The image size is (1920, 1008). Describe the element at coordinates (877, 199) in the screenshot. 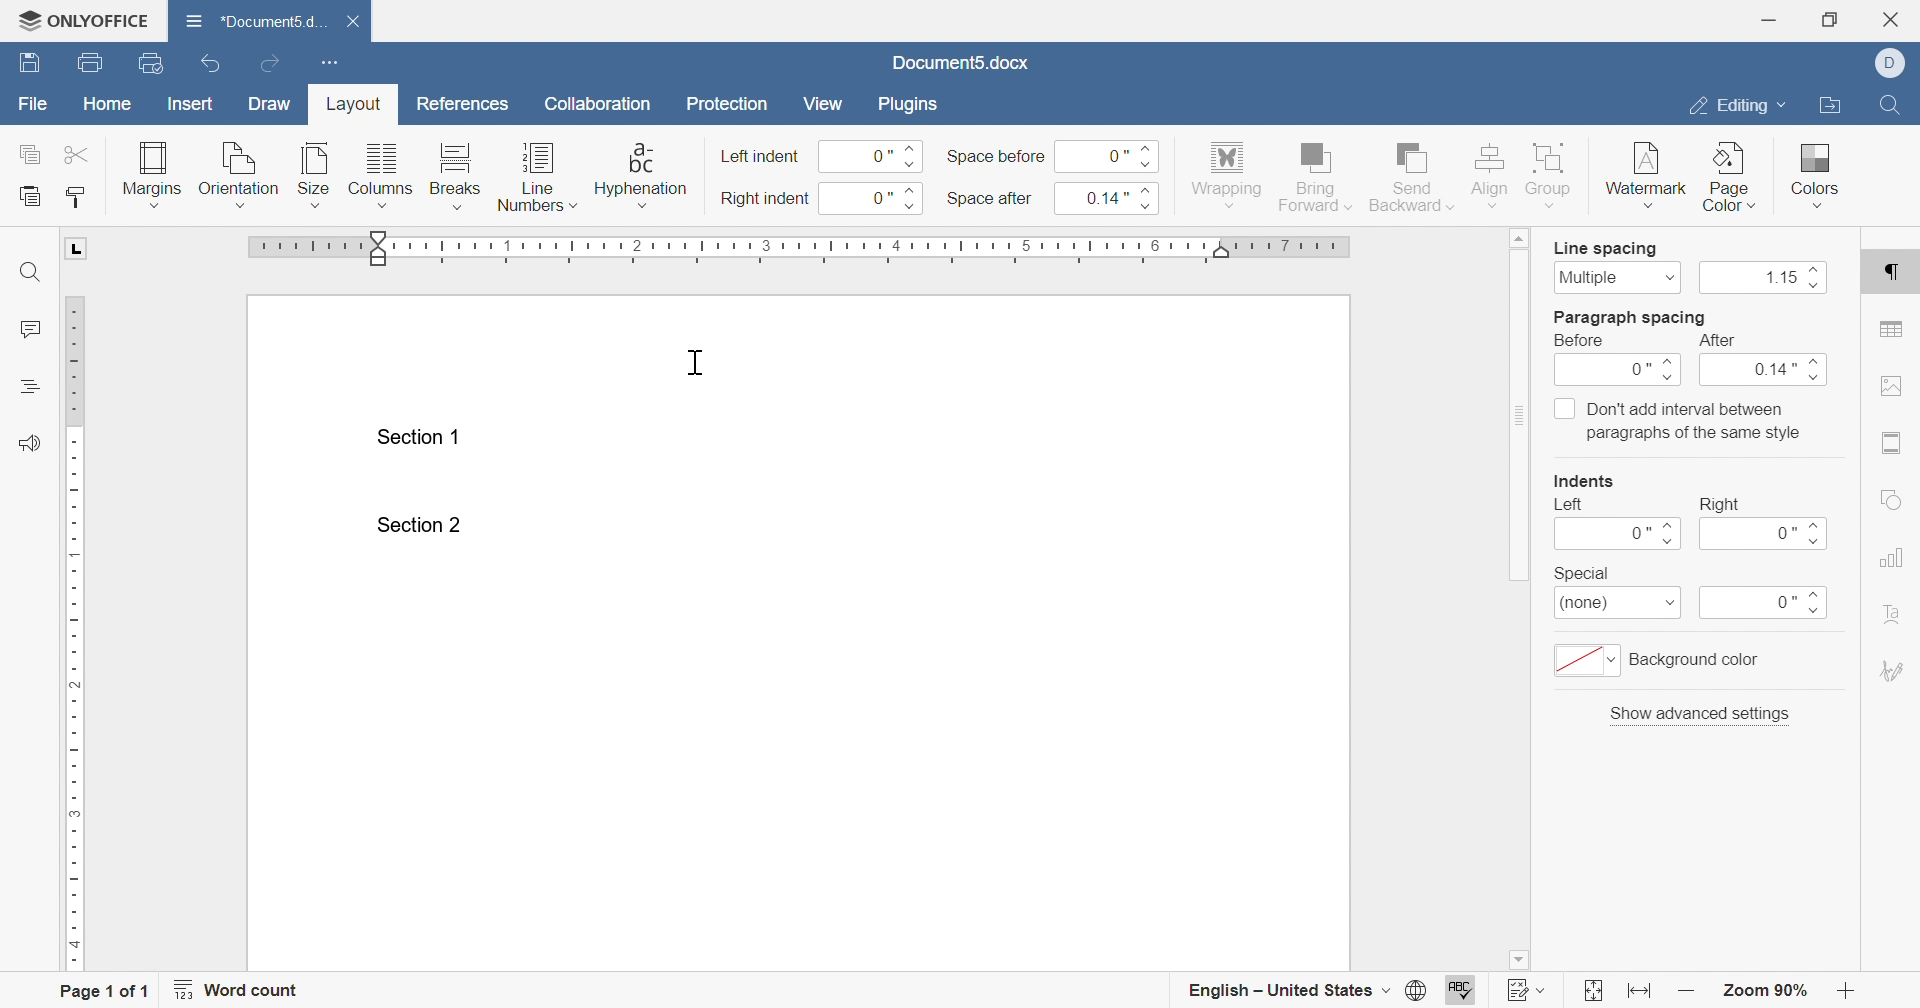

I see `0` at that location.